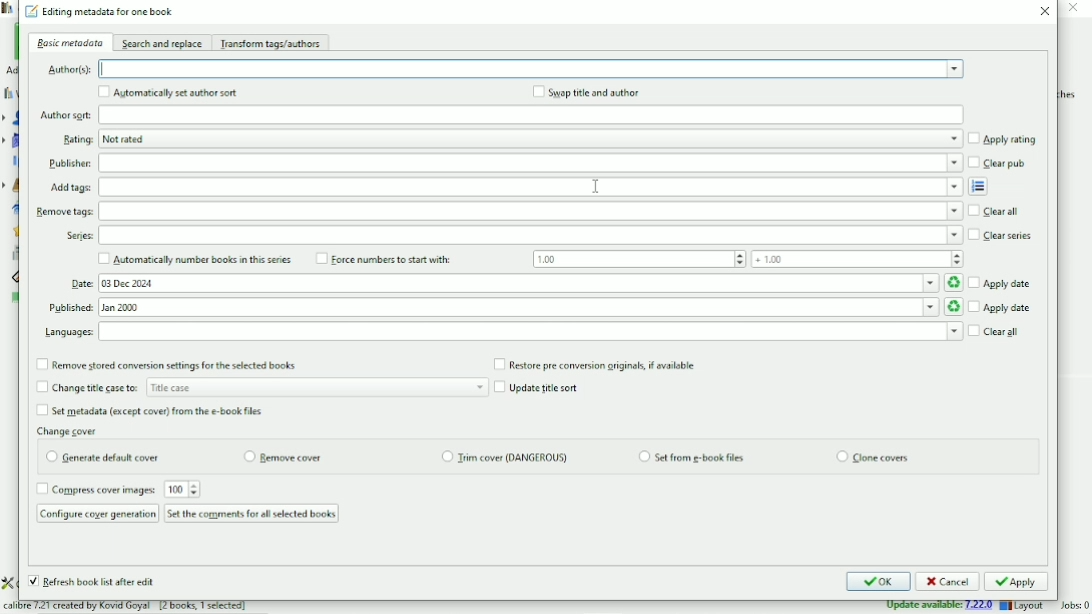 The height and width of the screenshot is (614, 1092). What do you see at coordinates (637, 259) in the screenshot?
I see `Force numbers to start with` at bounding box center [637, 259].